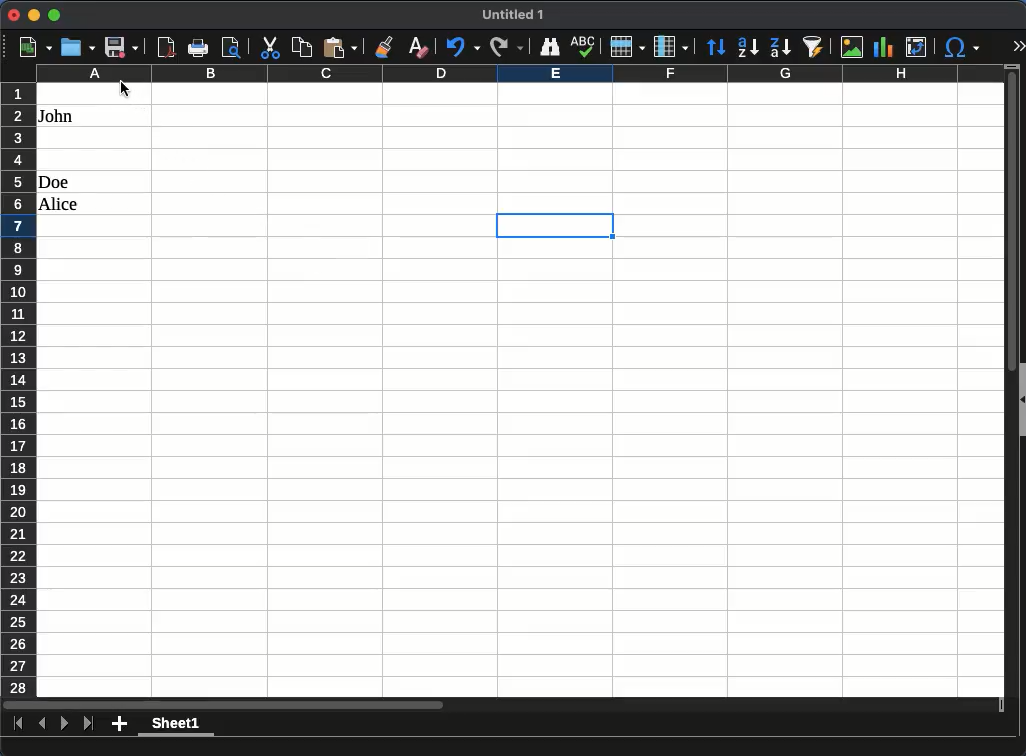 The image size is (1026, 756). I want to click on pdf reviewer, so click(167, 47).